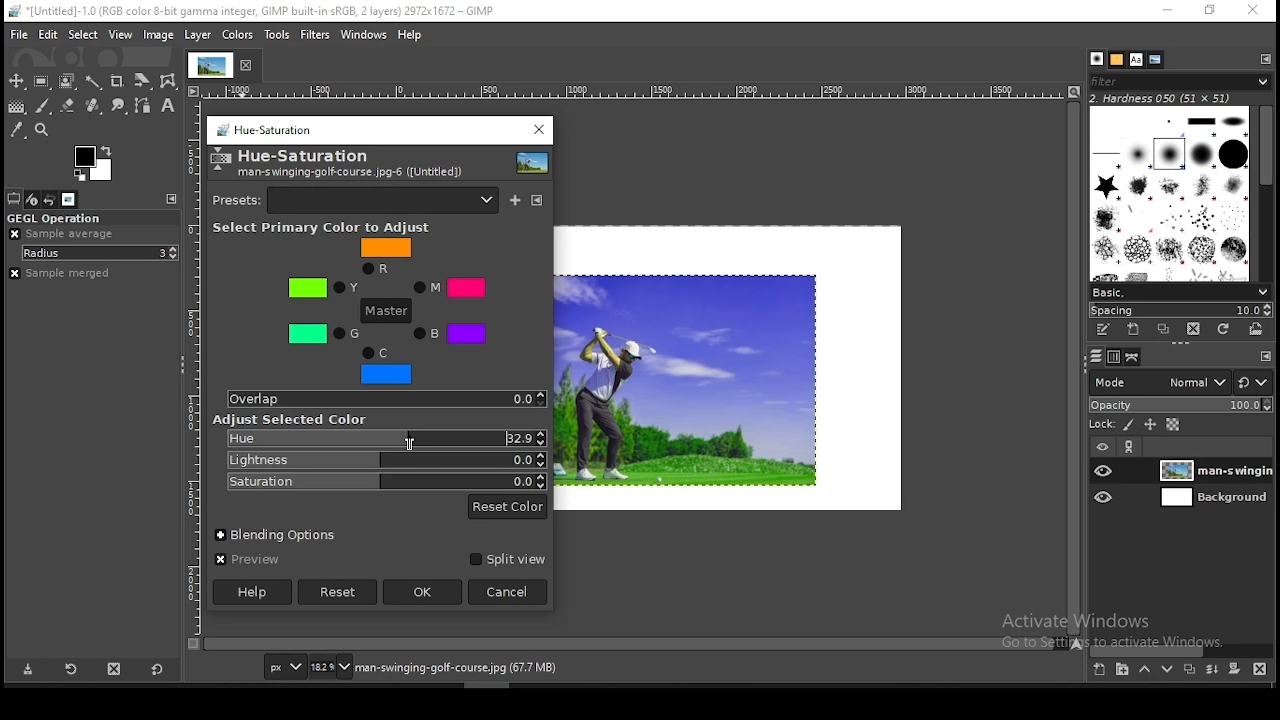  I want to click on color picker tool, so click(18, 129).